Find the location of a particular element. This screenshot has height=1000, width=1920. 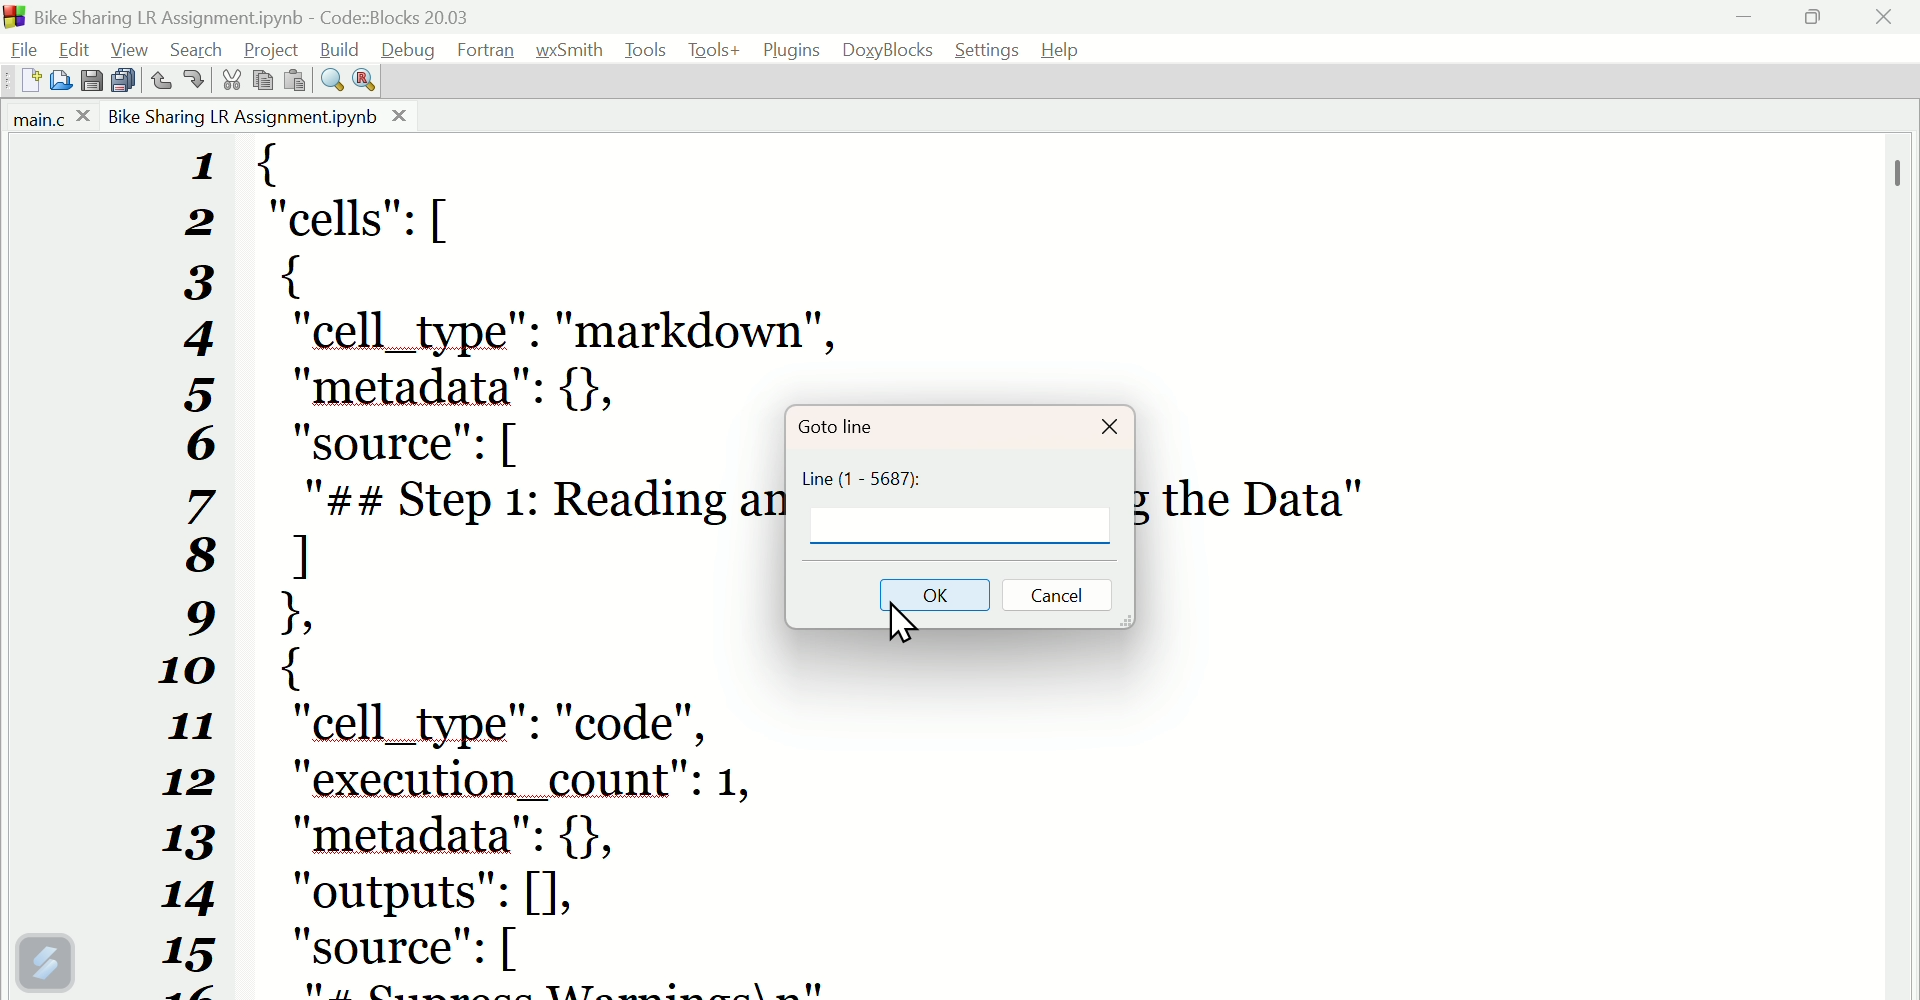

Main.C is located at coordinates (47, 119).